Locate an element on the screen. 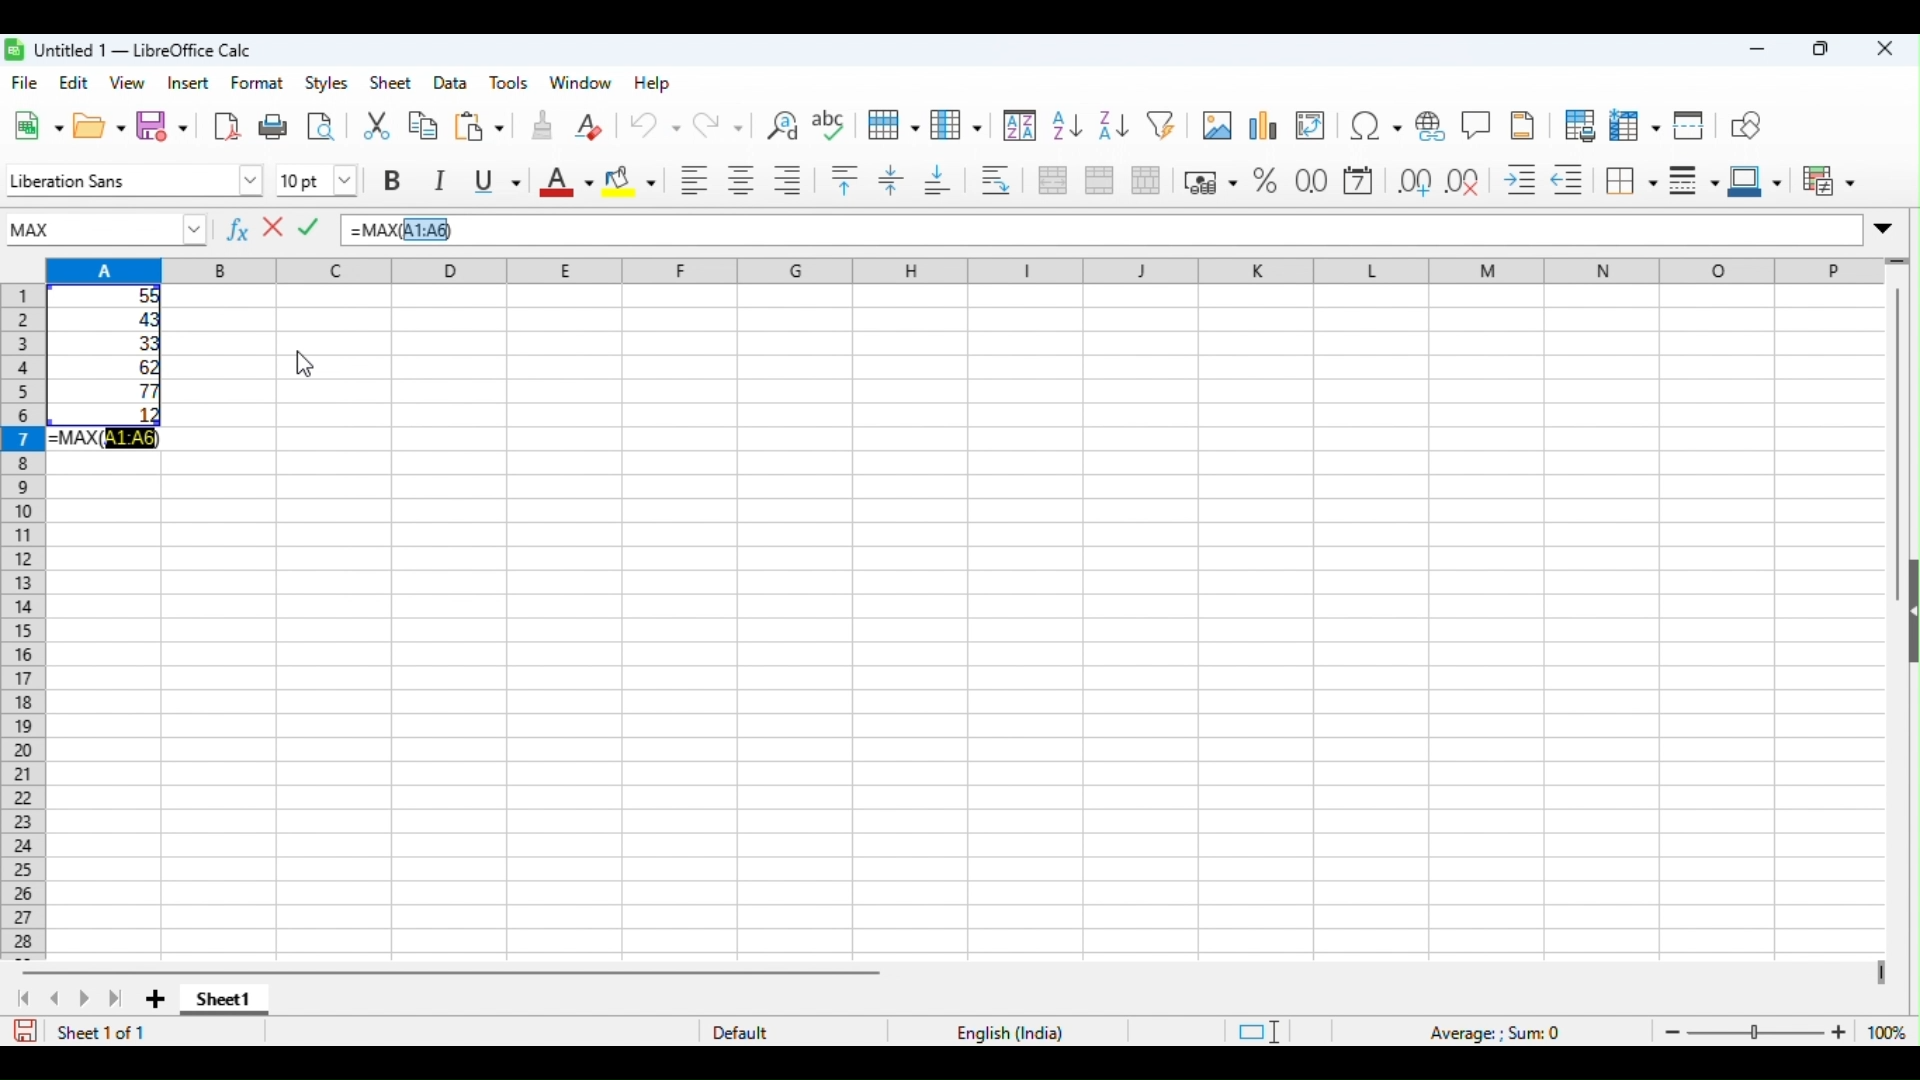 The height and width of the screenshot is (1080, 1920). next is located at coordinates (82, 999).